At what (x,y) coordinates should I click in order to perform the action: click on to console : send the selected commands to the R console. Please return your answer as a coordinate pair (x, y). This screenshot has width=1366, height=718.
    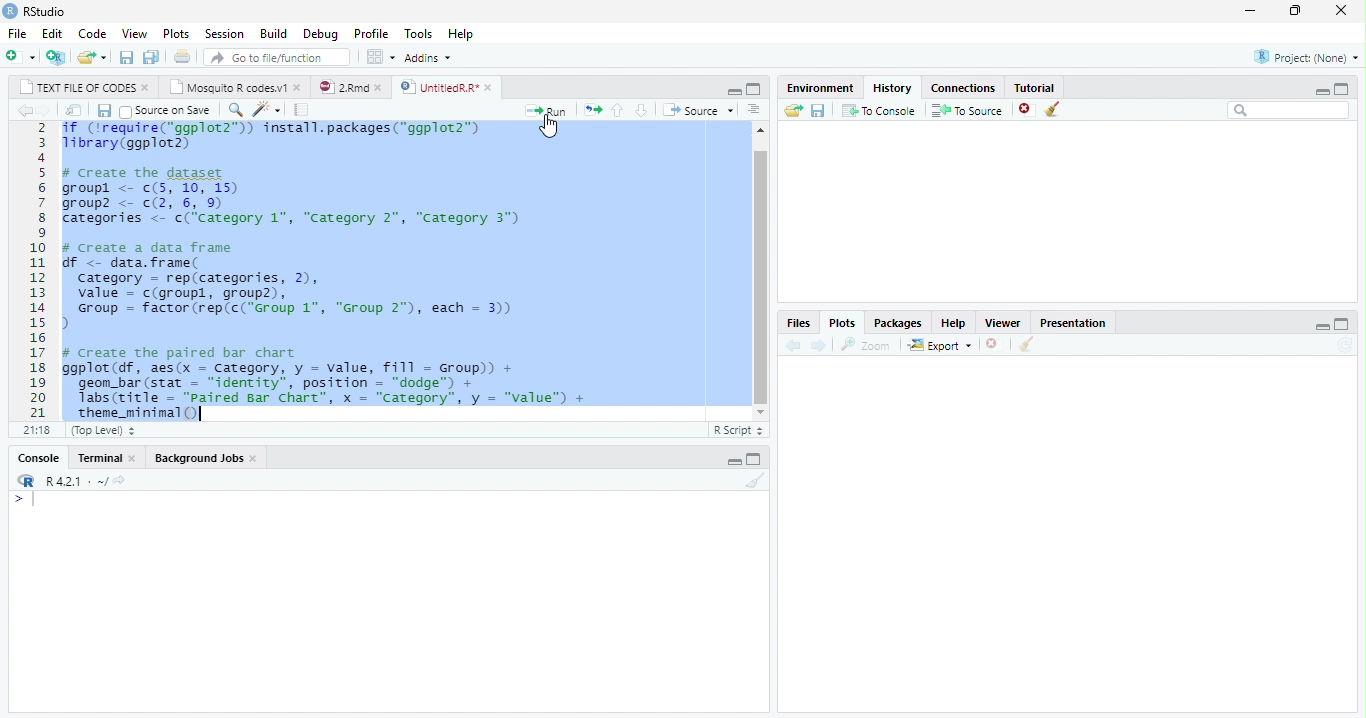
    Looking at the image, I should click on (877, 110).